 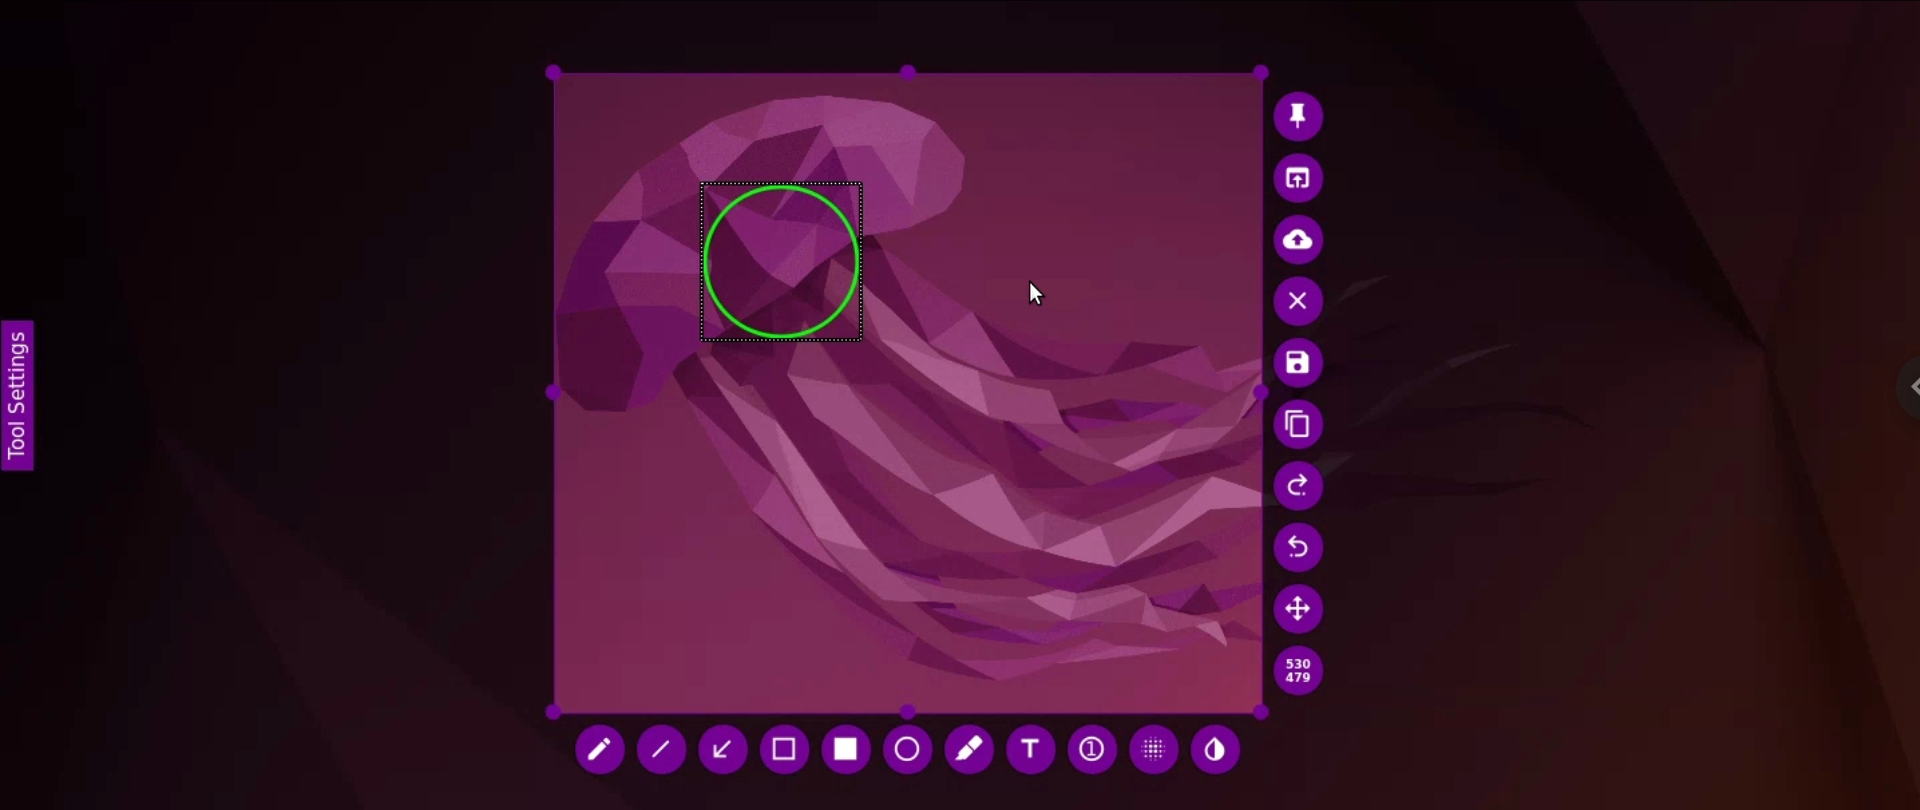 I want to click on cursor, so click(x=1035, y=290).